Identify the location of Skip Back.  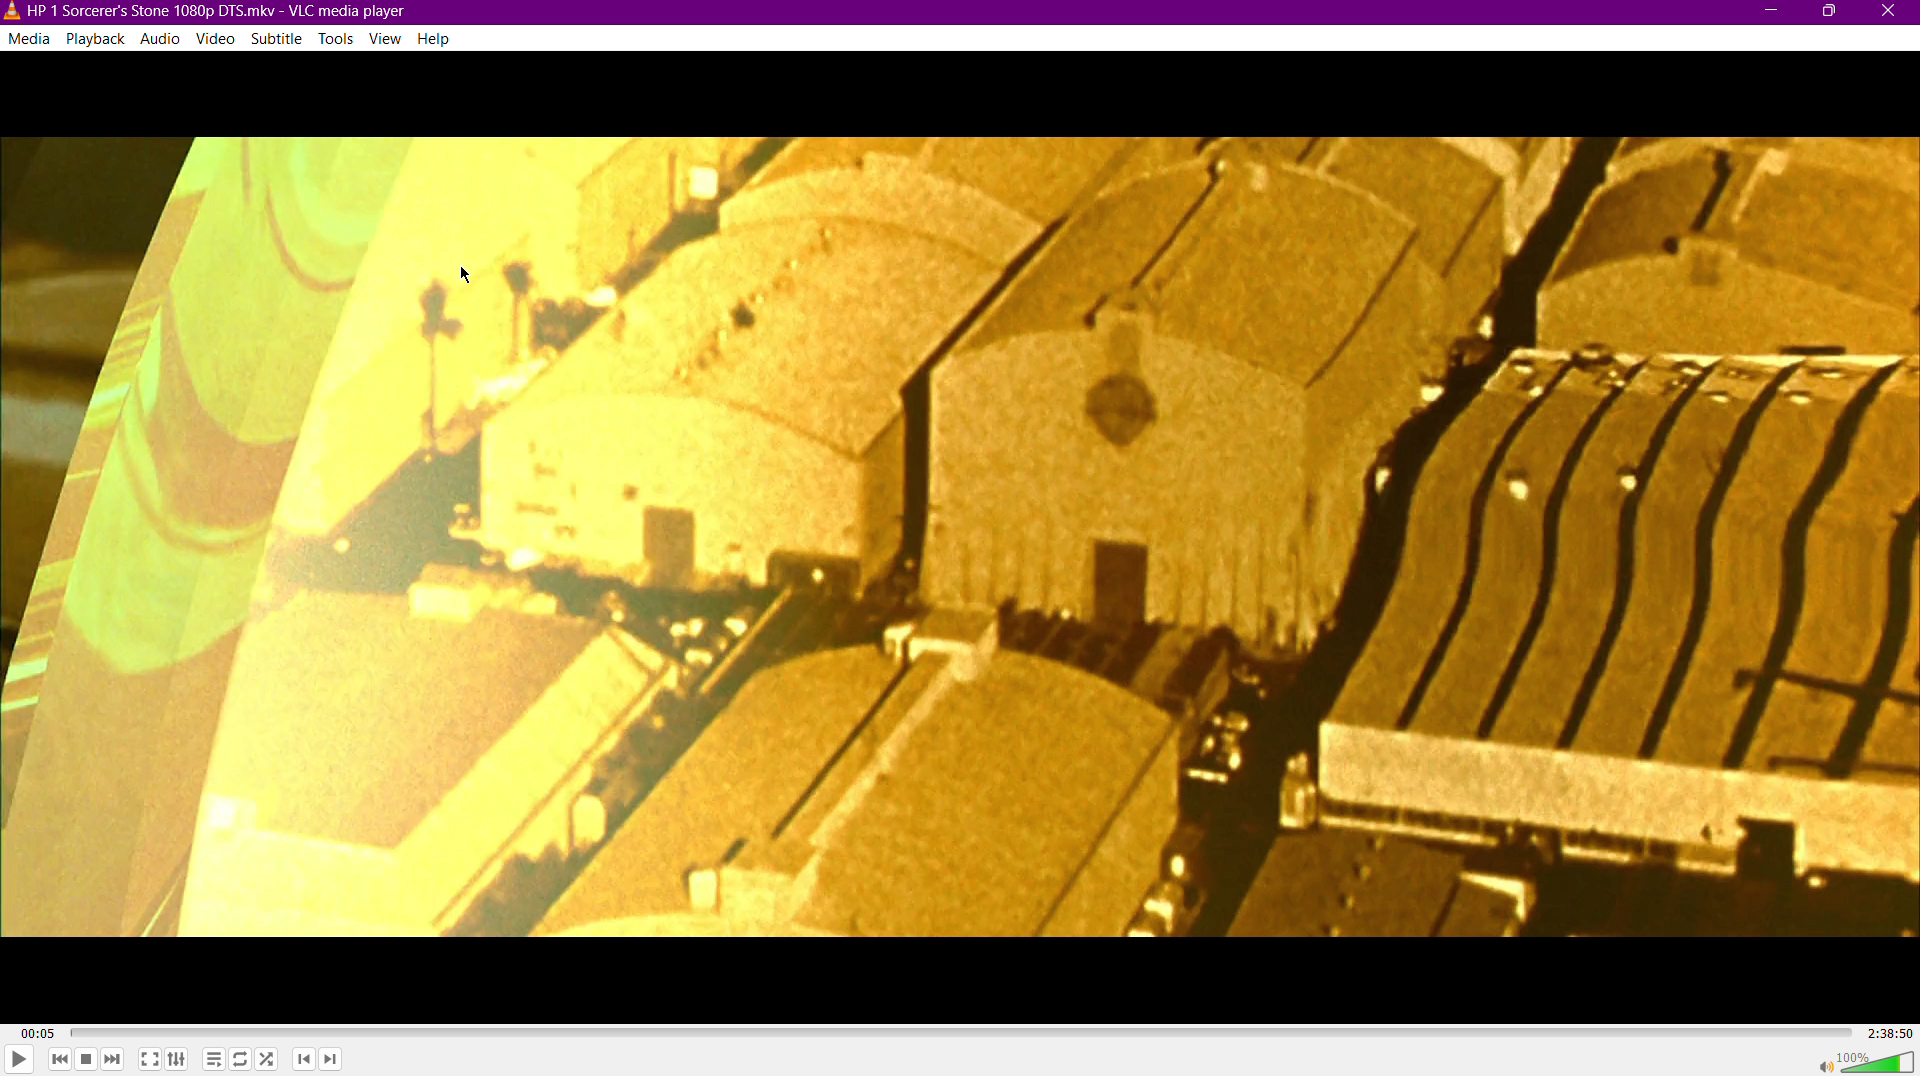
(58, 1060).